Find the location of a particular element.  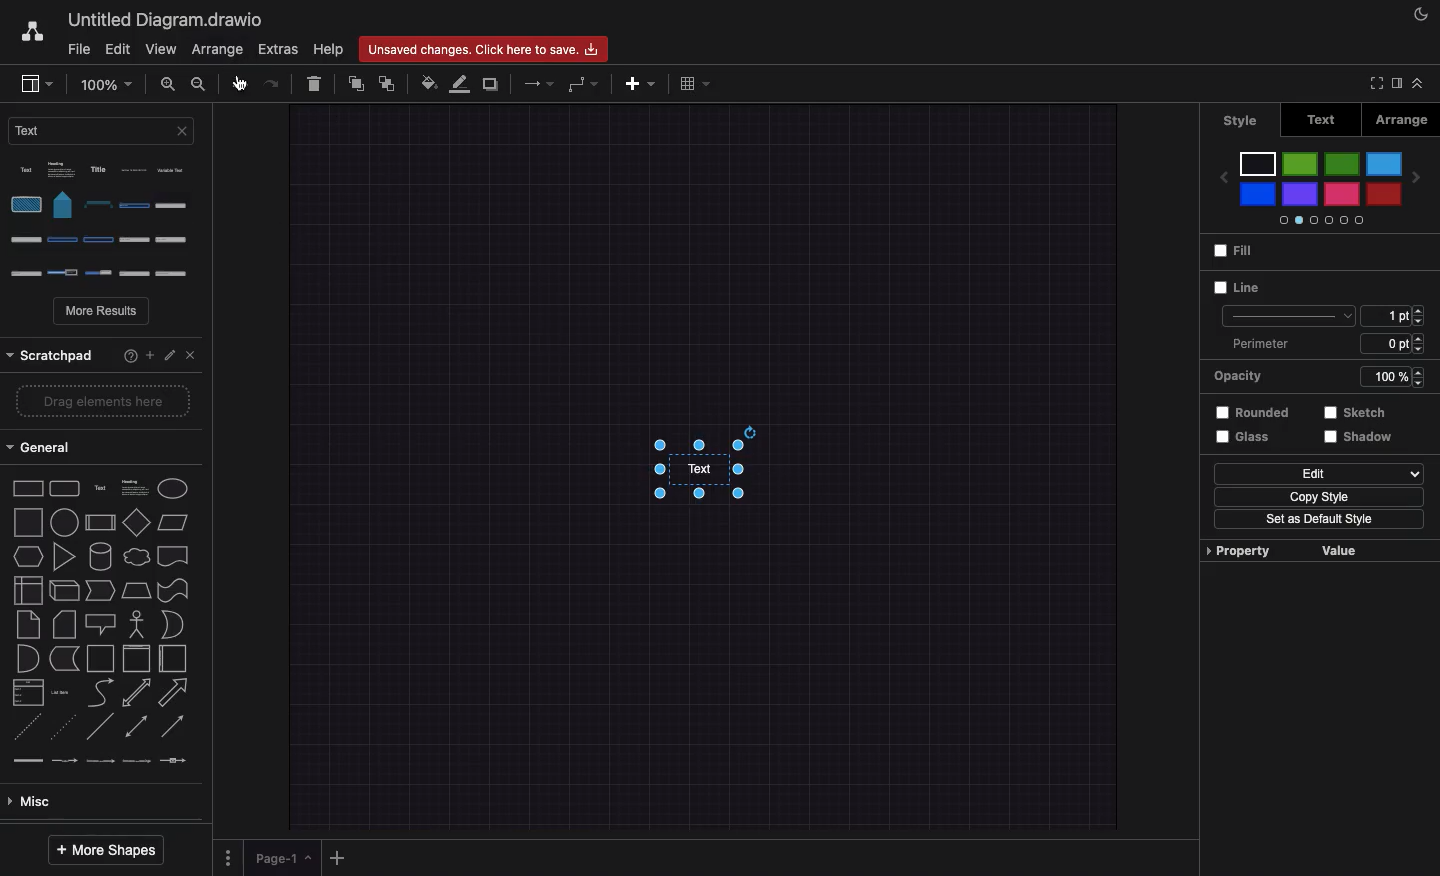

To front is located at coordinates (355, 85).